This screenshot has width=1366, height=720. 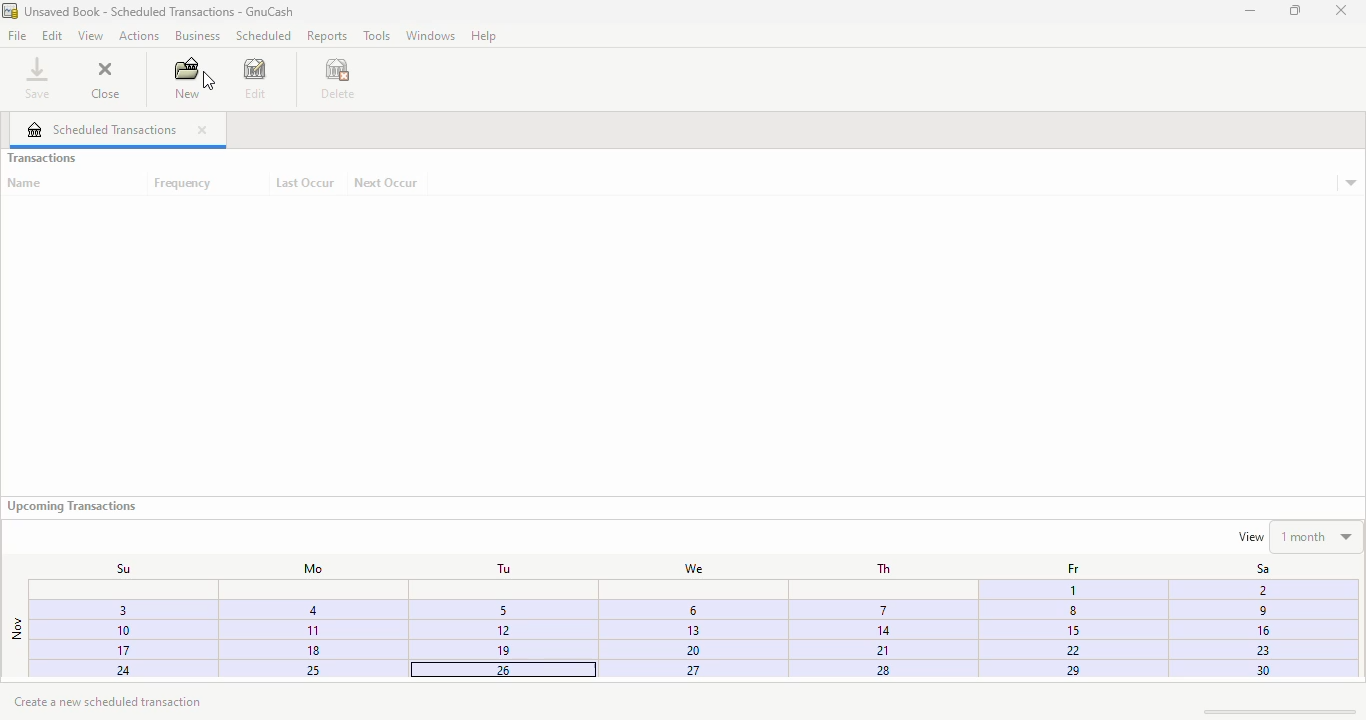 I want to click on minimize, so click(x=1250, y=11).